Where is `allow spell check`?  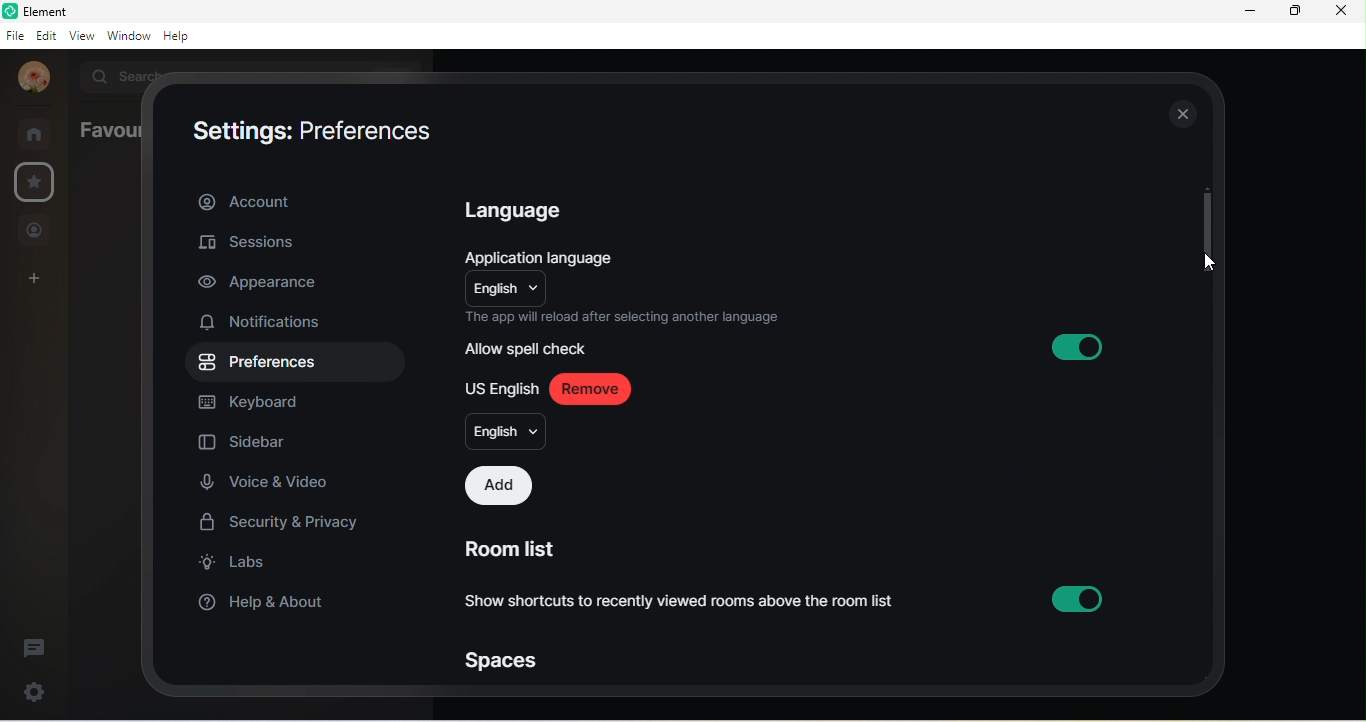
allow spell check is located at coordinates (532, 349).